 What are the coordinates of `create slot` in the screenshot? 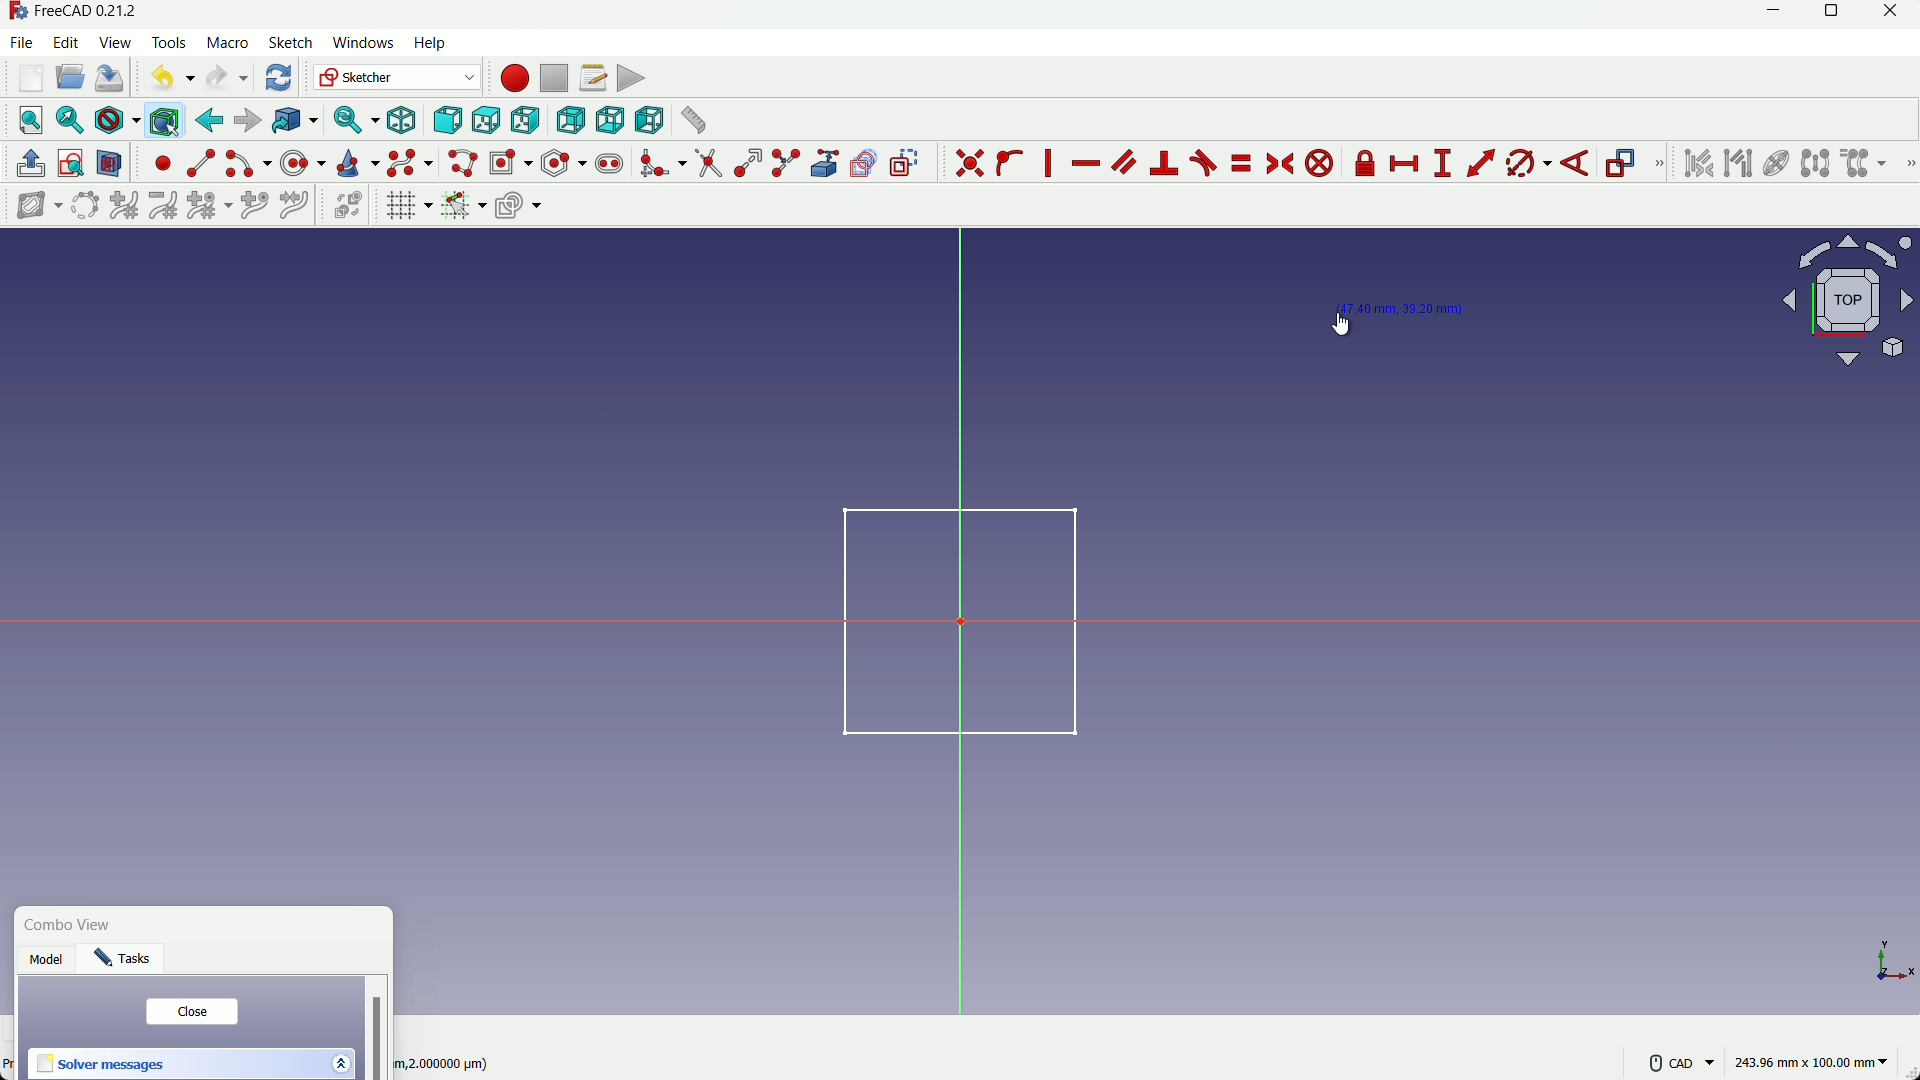 It's located at (609, 164).